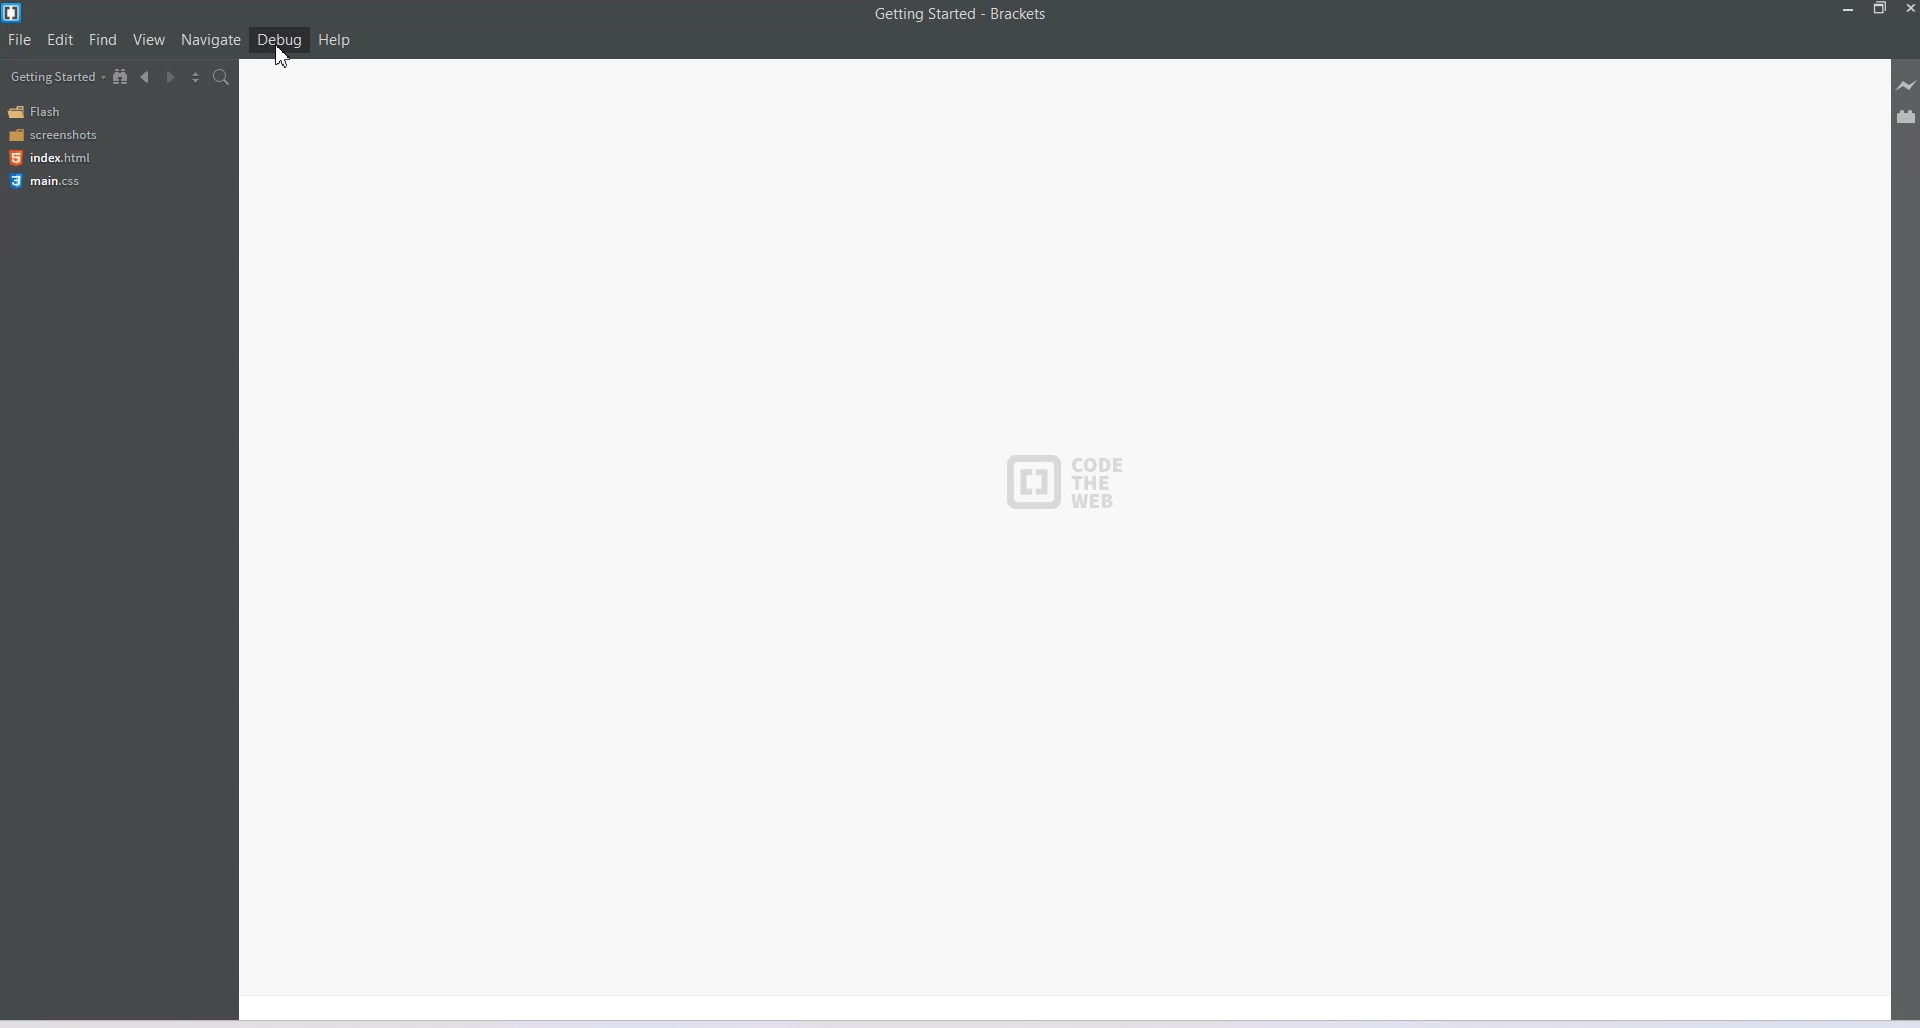 This screenshot has height=1028, width=1920. I want to click on Flash, so click(41, 112).